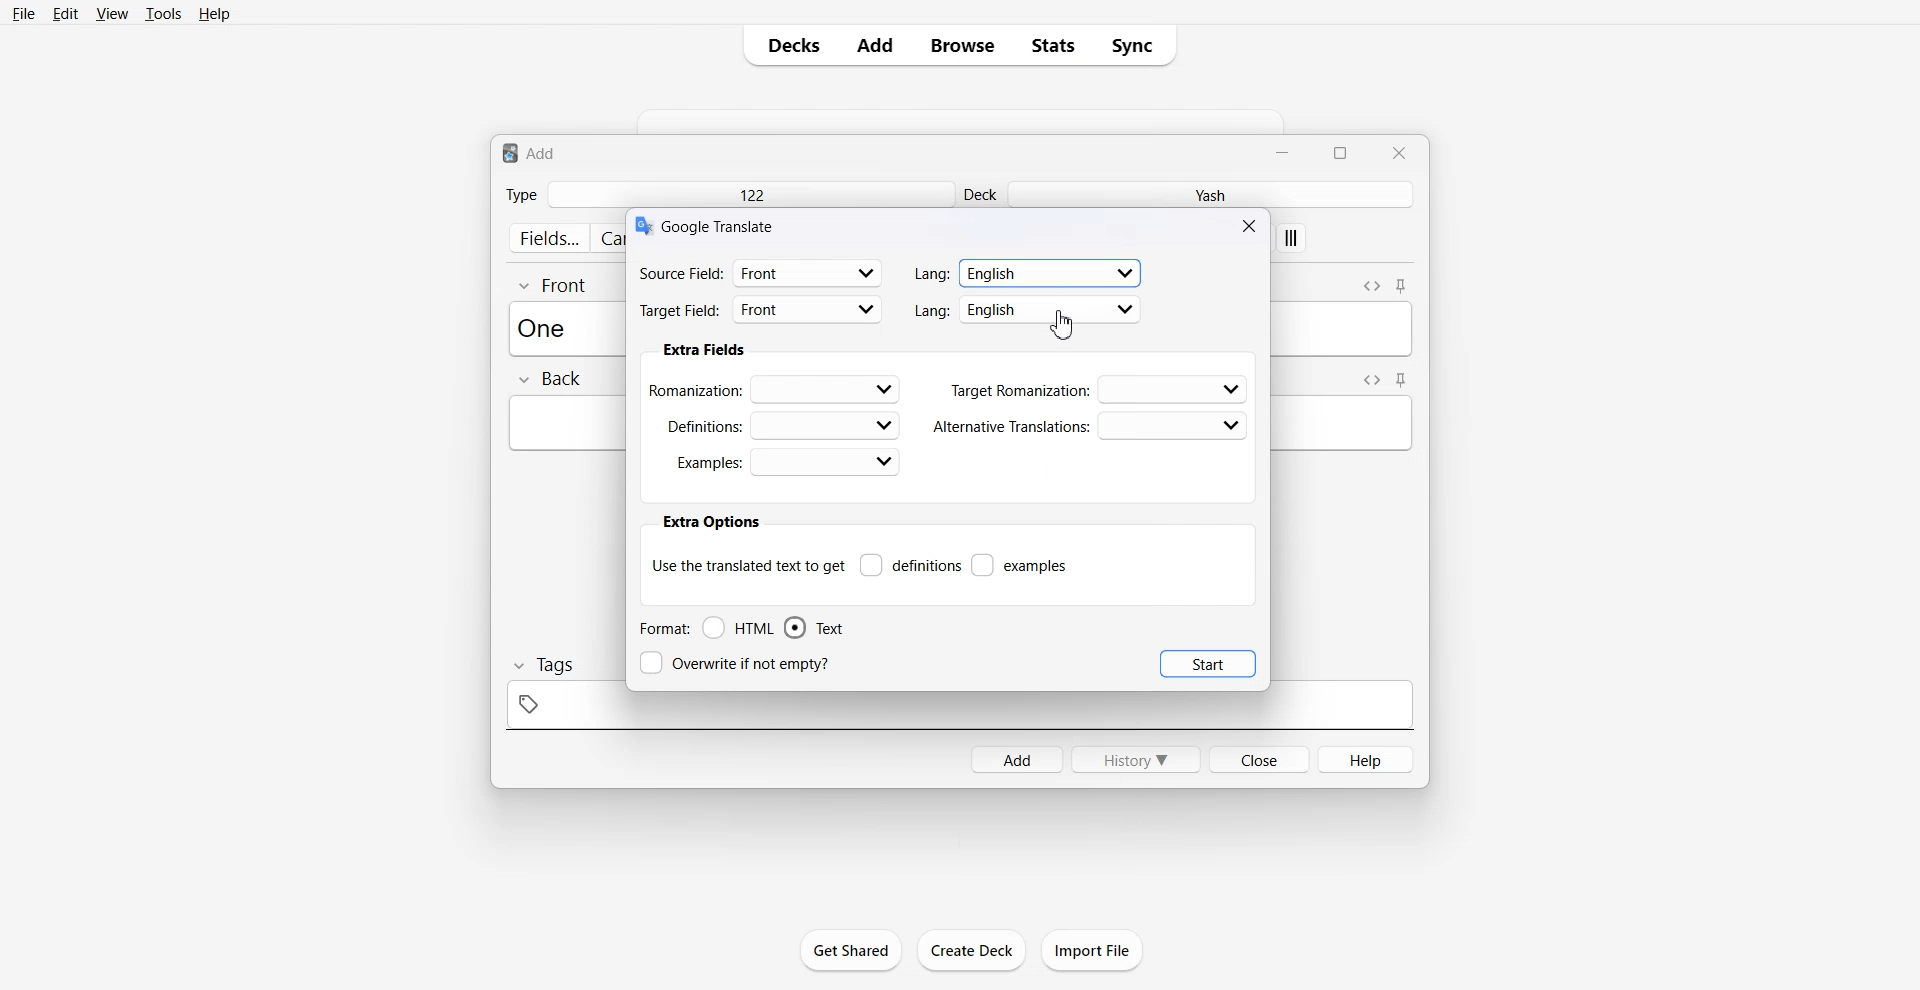 This screenshot has height=990, width=1920. Describe the element at coordinates (1063, 324) in the screenshot. I see `Cursor` at that location.